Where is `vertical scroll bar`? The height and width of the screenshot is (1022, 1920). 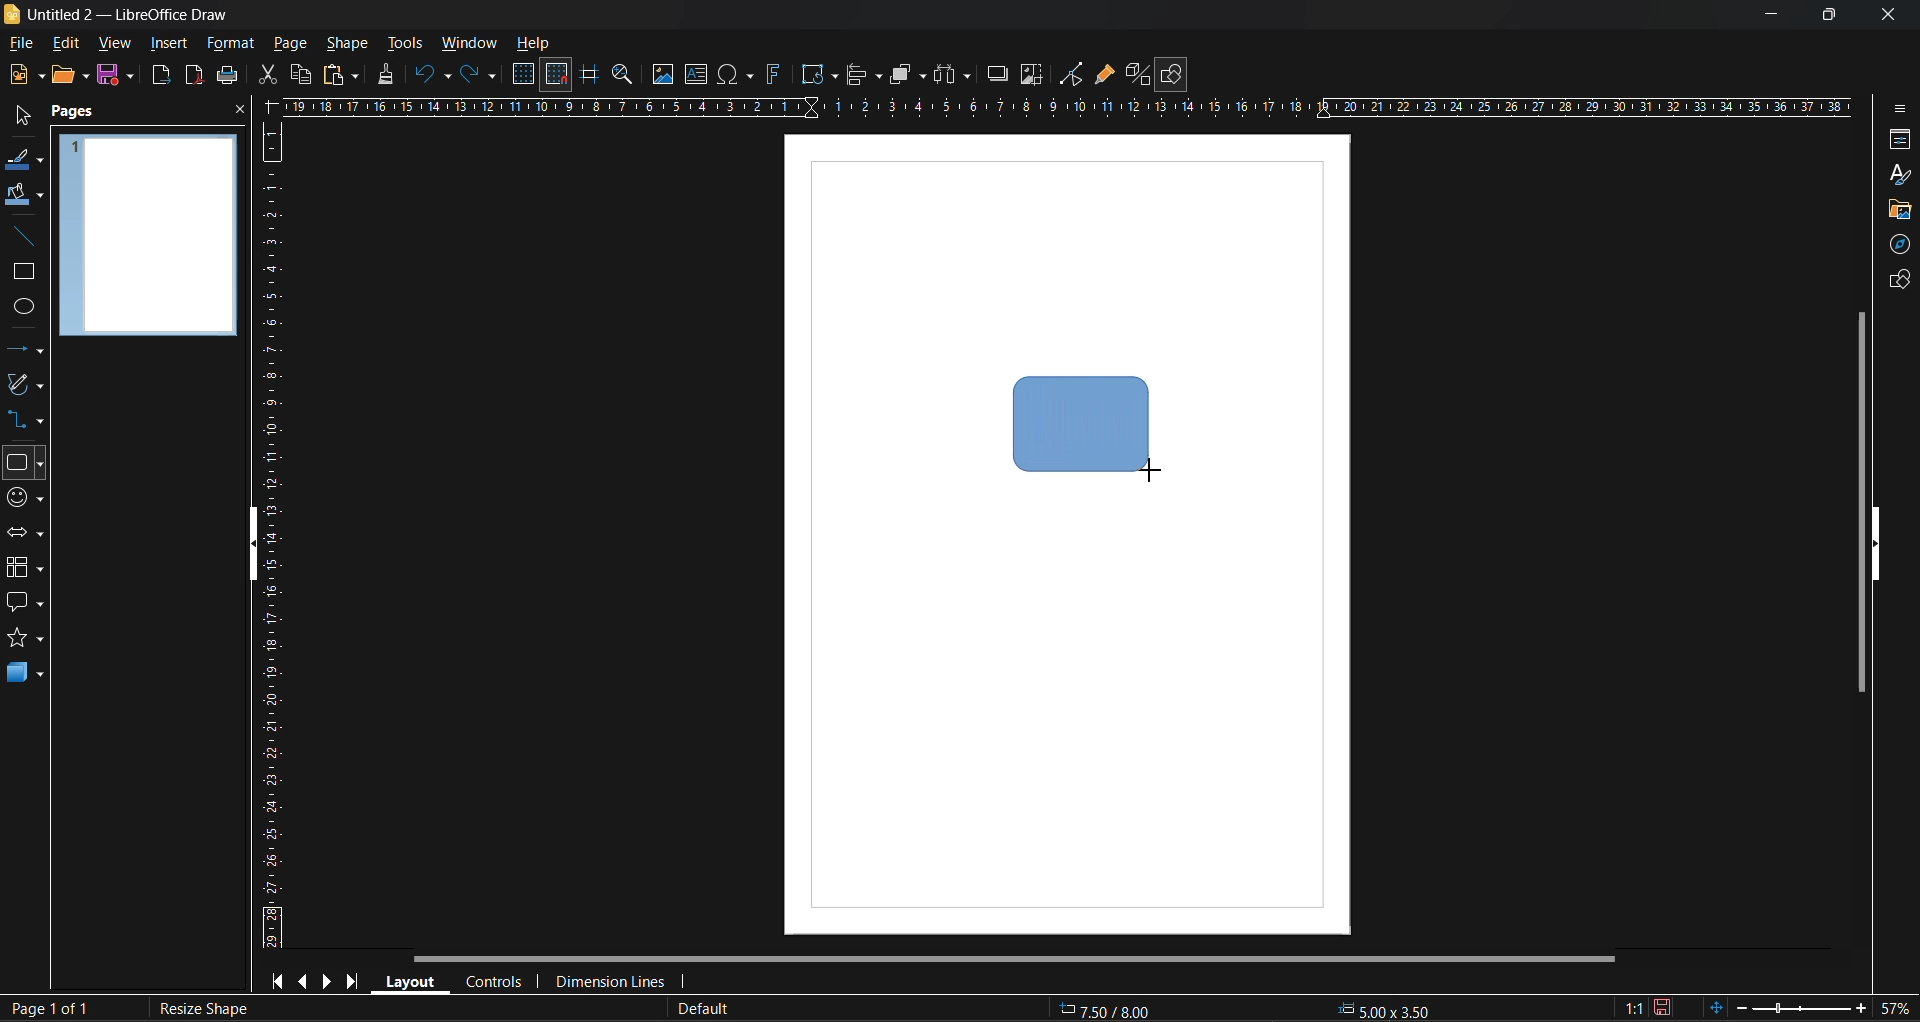
vertical scroll bar is located at coordinates (1857, 501).